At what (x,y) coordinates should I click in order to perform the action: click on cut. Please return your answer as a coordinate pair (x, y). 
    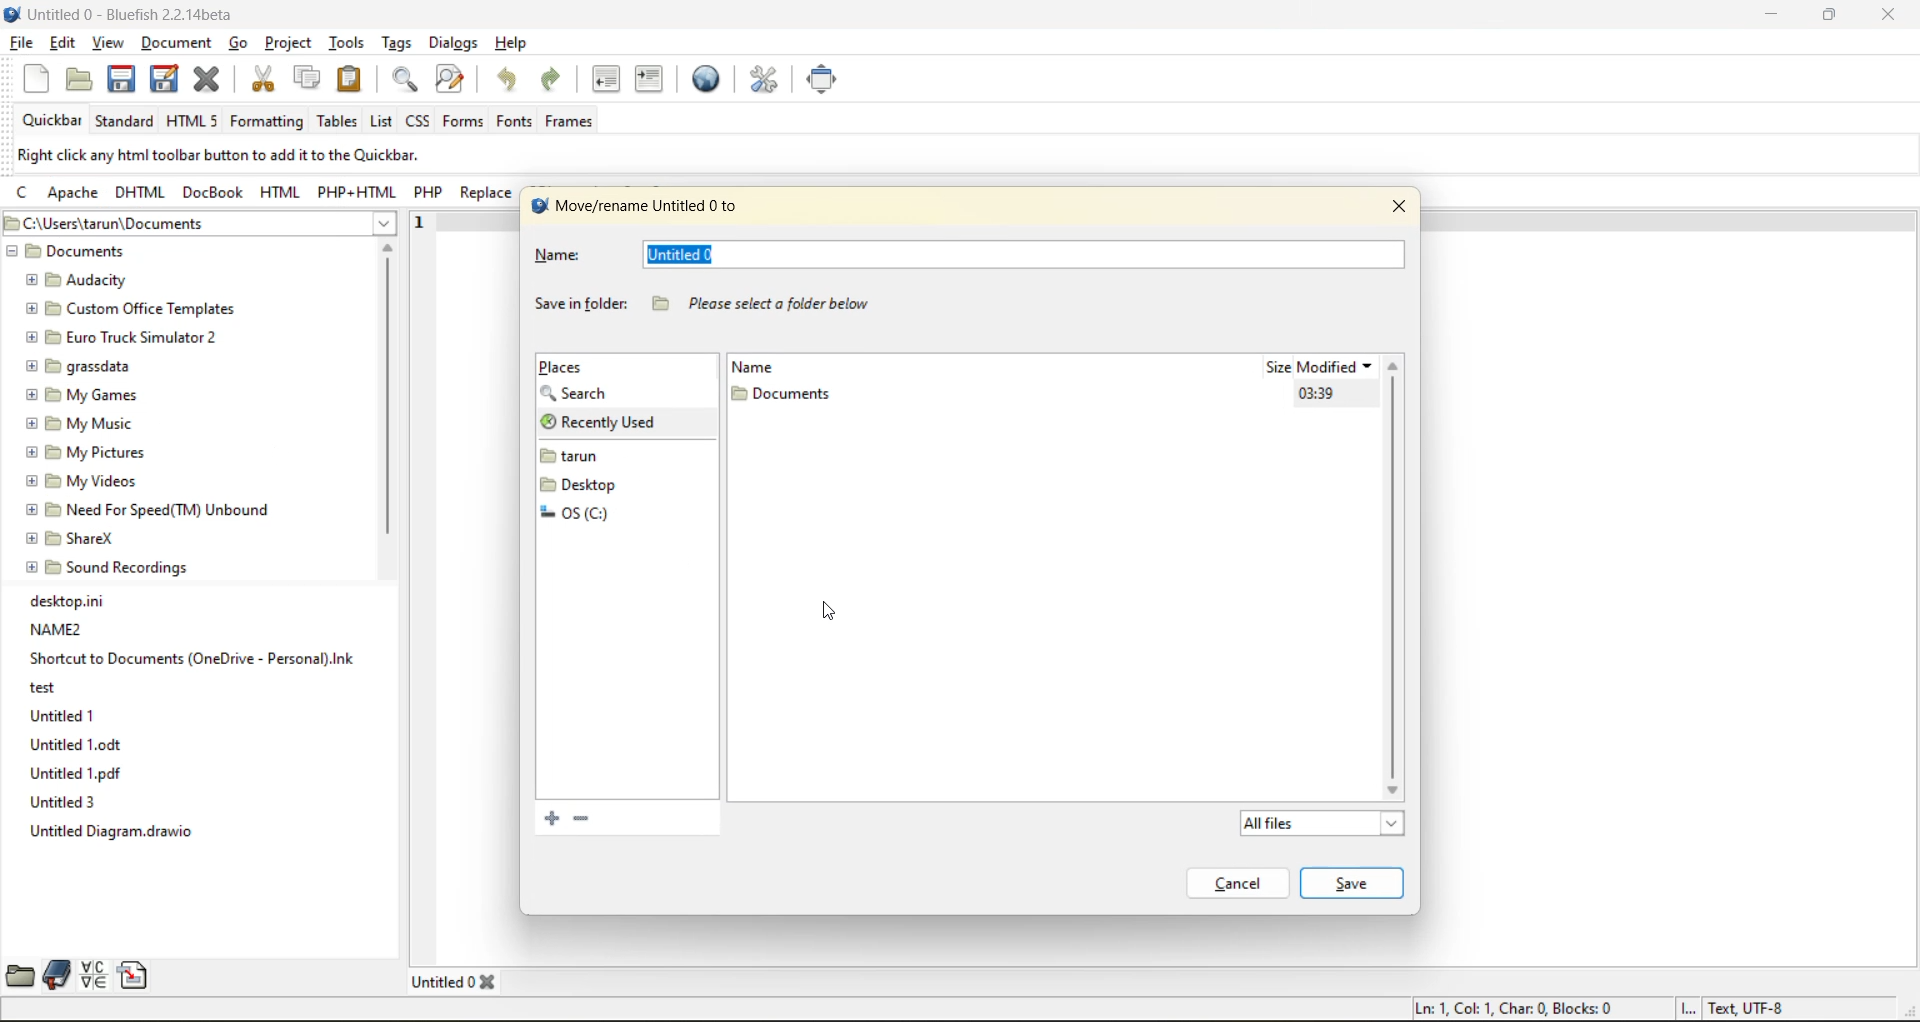
    Looking at the image, I should click on (265, 79).